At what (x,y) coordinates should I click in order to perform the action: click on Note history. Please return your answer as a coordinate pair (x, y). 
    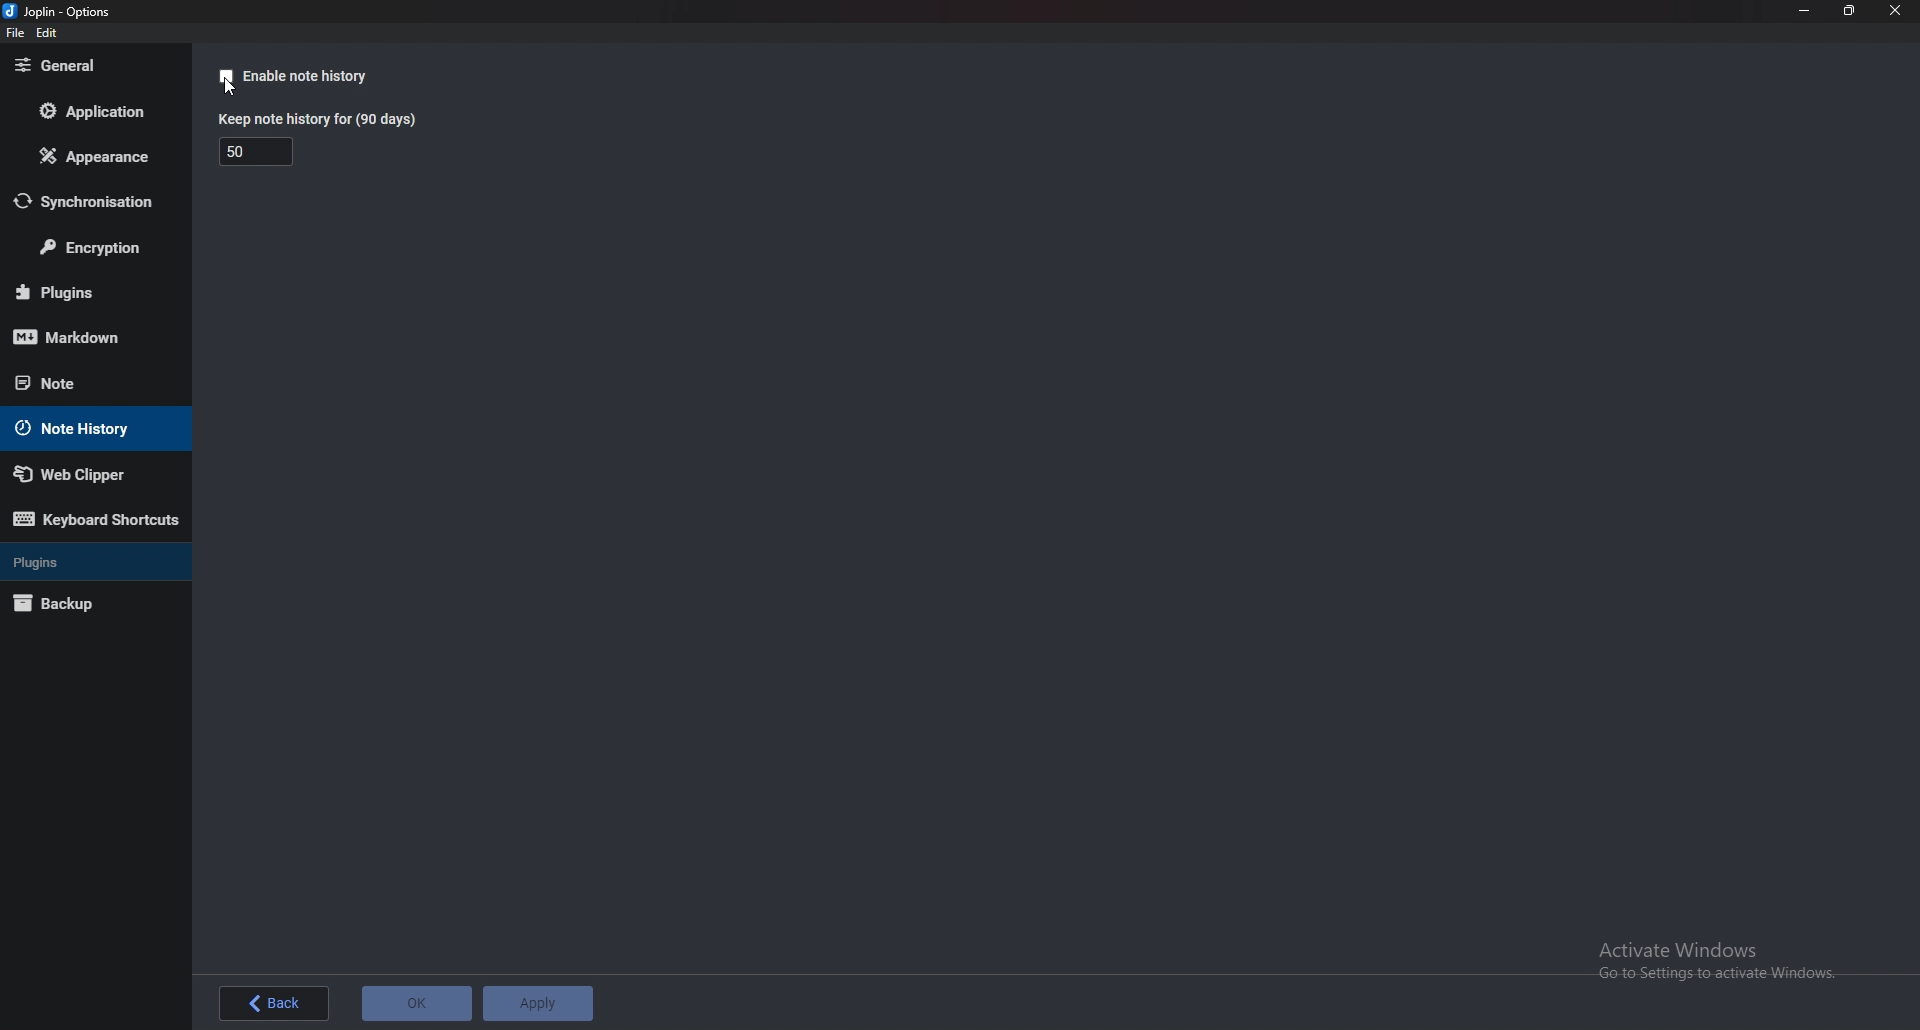
    Looking at the image, I should click on (88, 429).